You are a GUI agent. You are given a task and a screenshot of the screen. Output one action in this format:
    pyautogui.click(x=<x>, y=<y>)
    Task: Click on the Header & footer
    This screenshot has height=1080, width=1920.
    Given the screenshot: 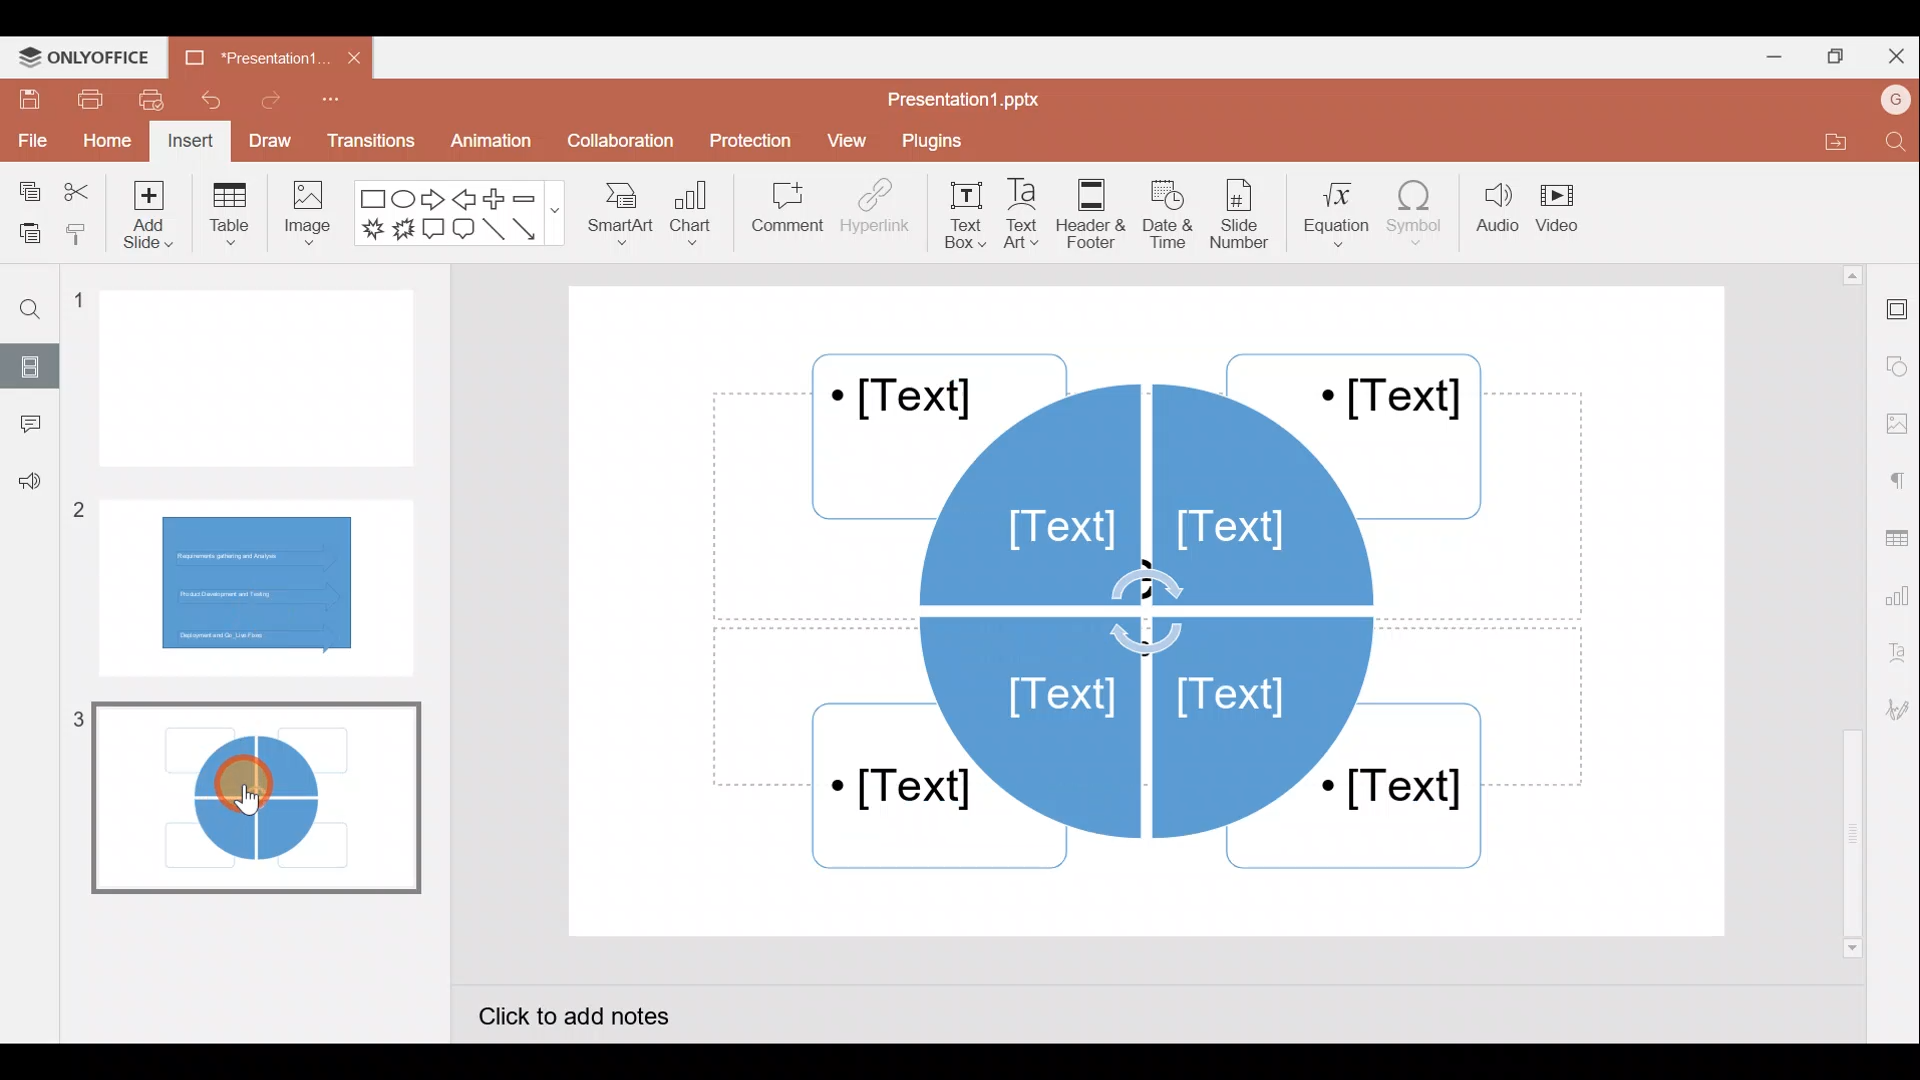 What is the action you would take?
    pyautogui.click(x=1096, y=214)
    